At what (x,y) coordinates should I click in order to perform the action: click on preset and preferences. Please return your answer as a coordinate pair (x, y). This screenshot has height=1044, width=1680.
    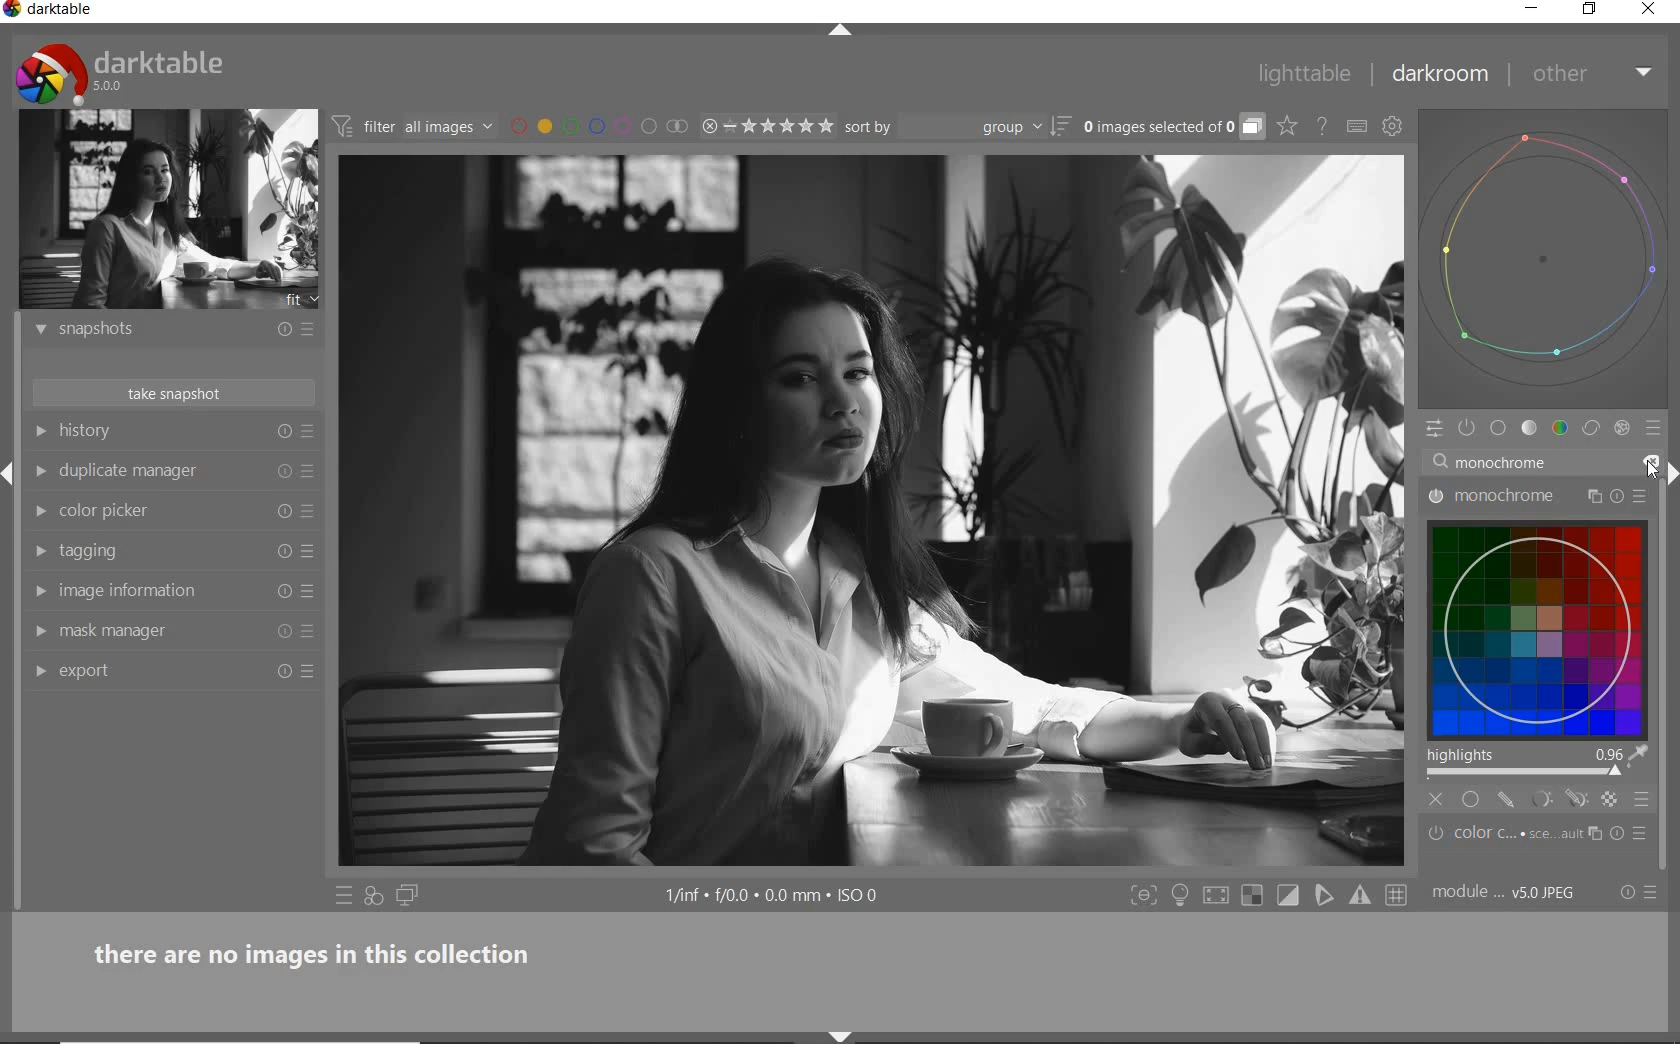
    Looking at the image, I should click on (311, 671).